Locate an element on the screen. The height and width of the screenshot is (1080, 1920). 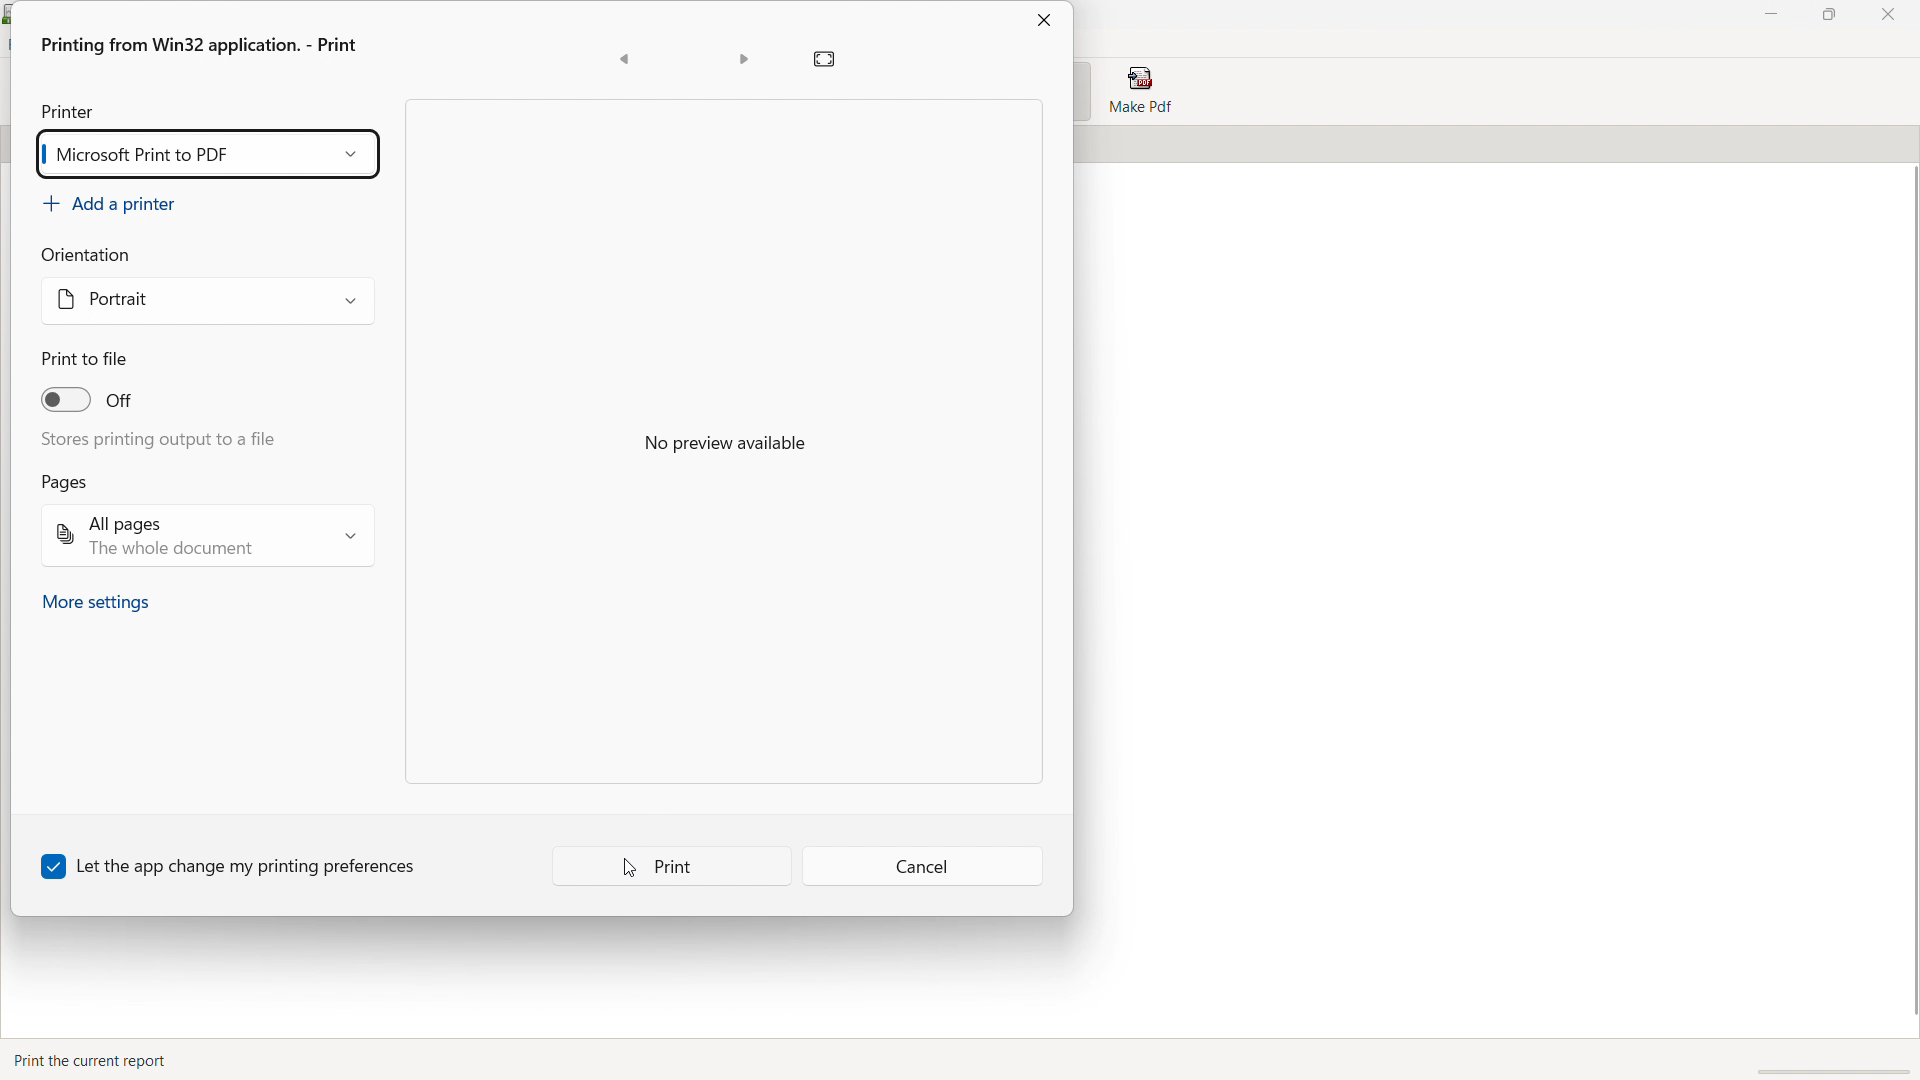
print is located at coordinates (672, 866).